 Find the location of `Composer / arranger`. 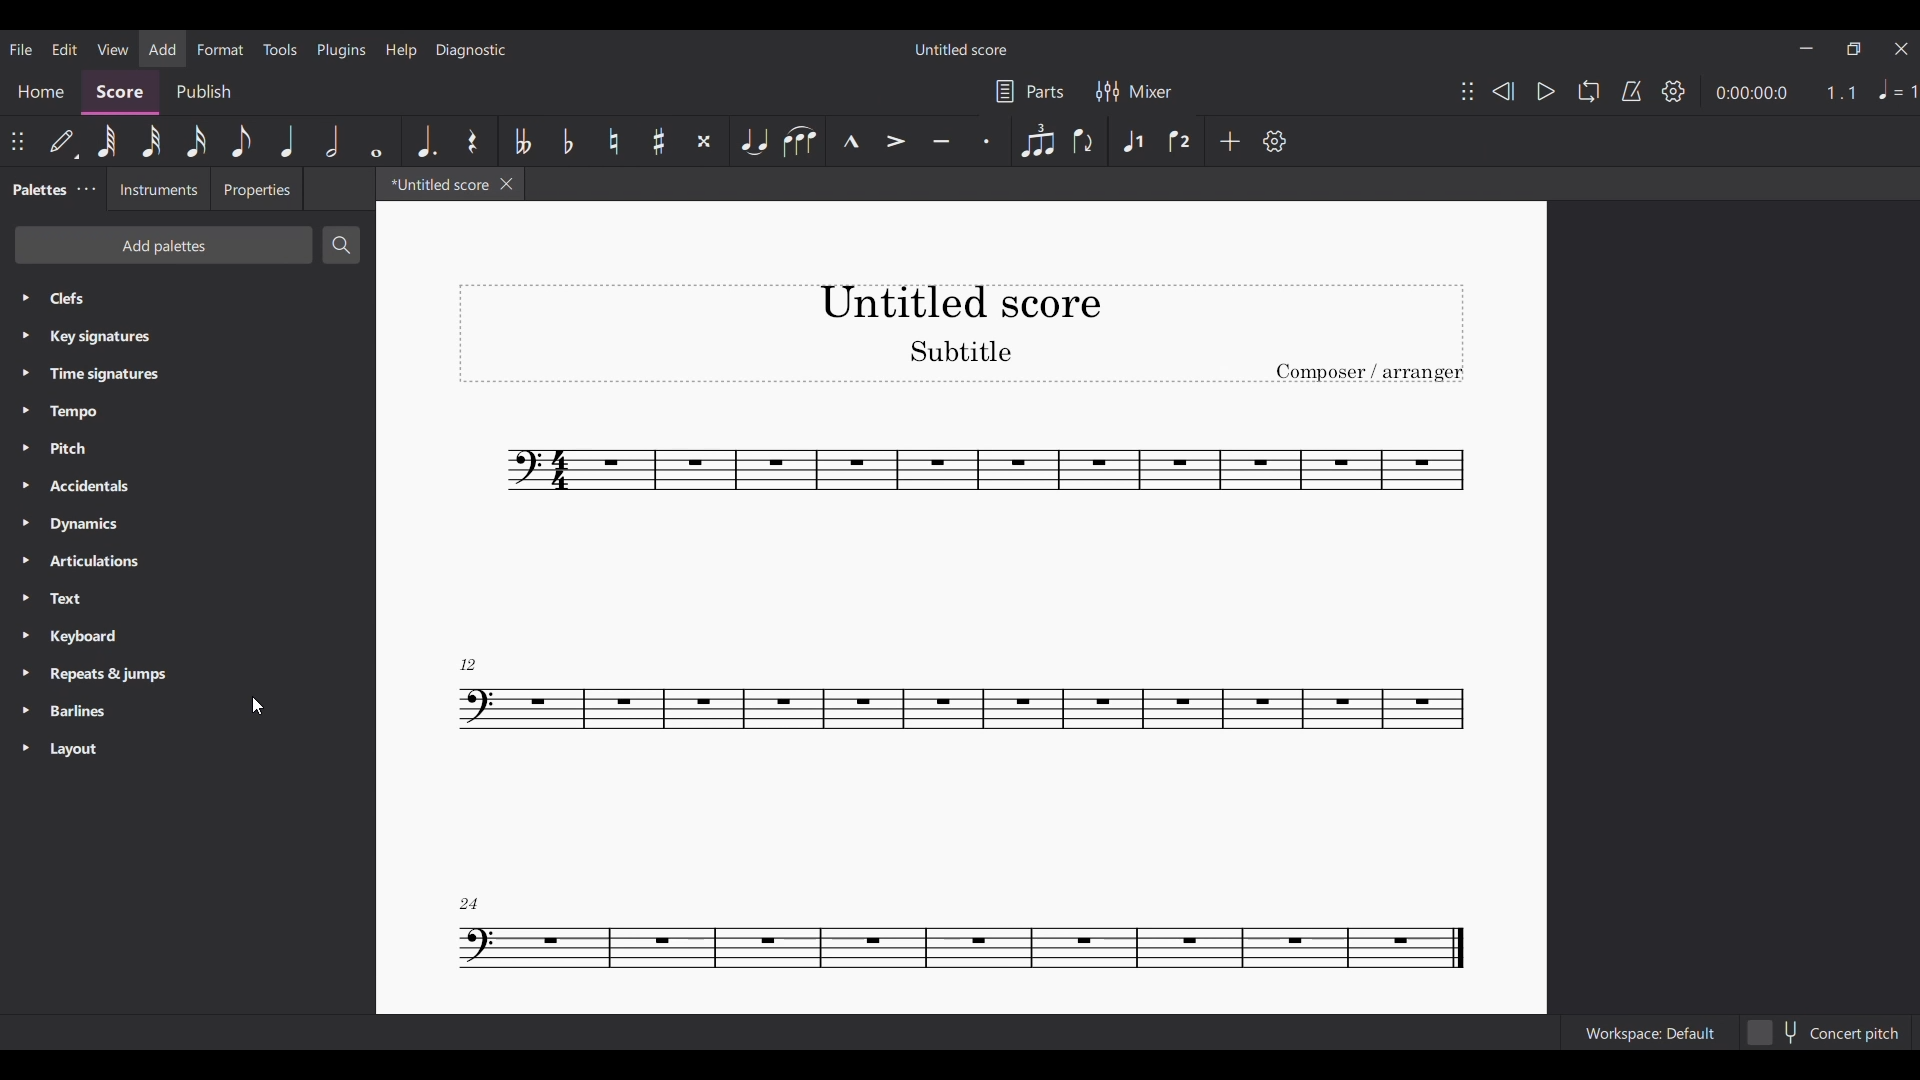

Composer / arranger is located at coordinates (1368, 370).